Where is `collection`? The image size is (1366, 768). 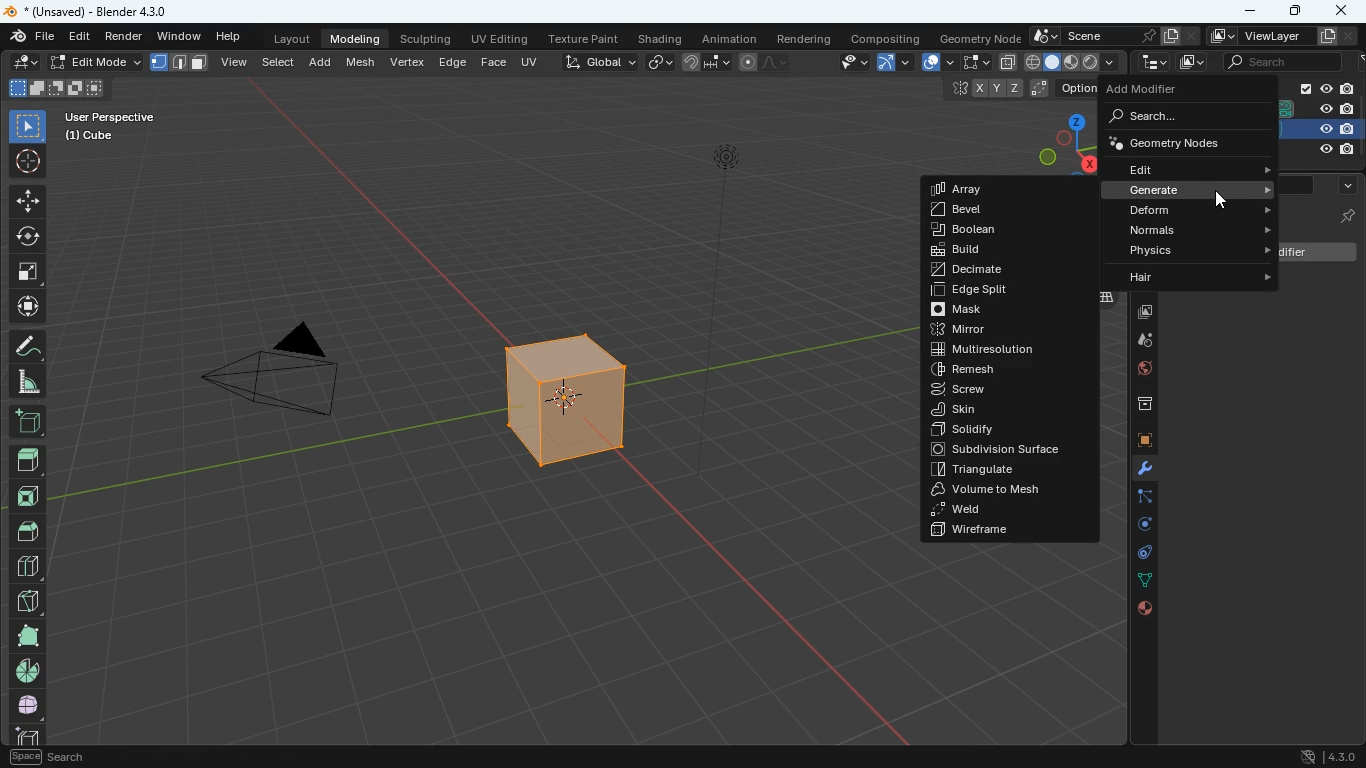
collection is located at coordinates (1322, 89).